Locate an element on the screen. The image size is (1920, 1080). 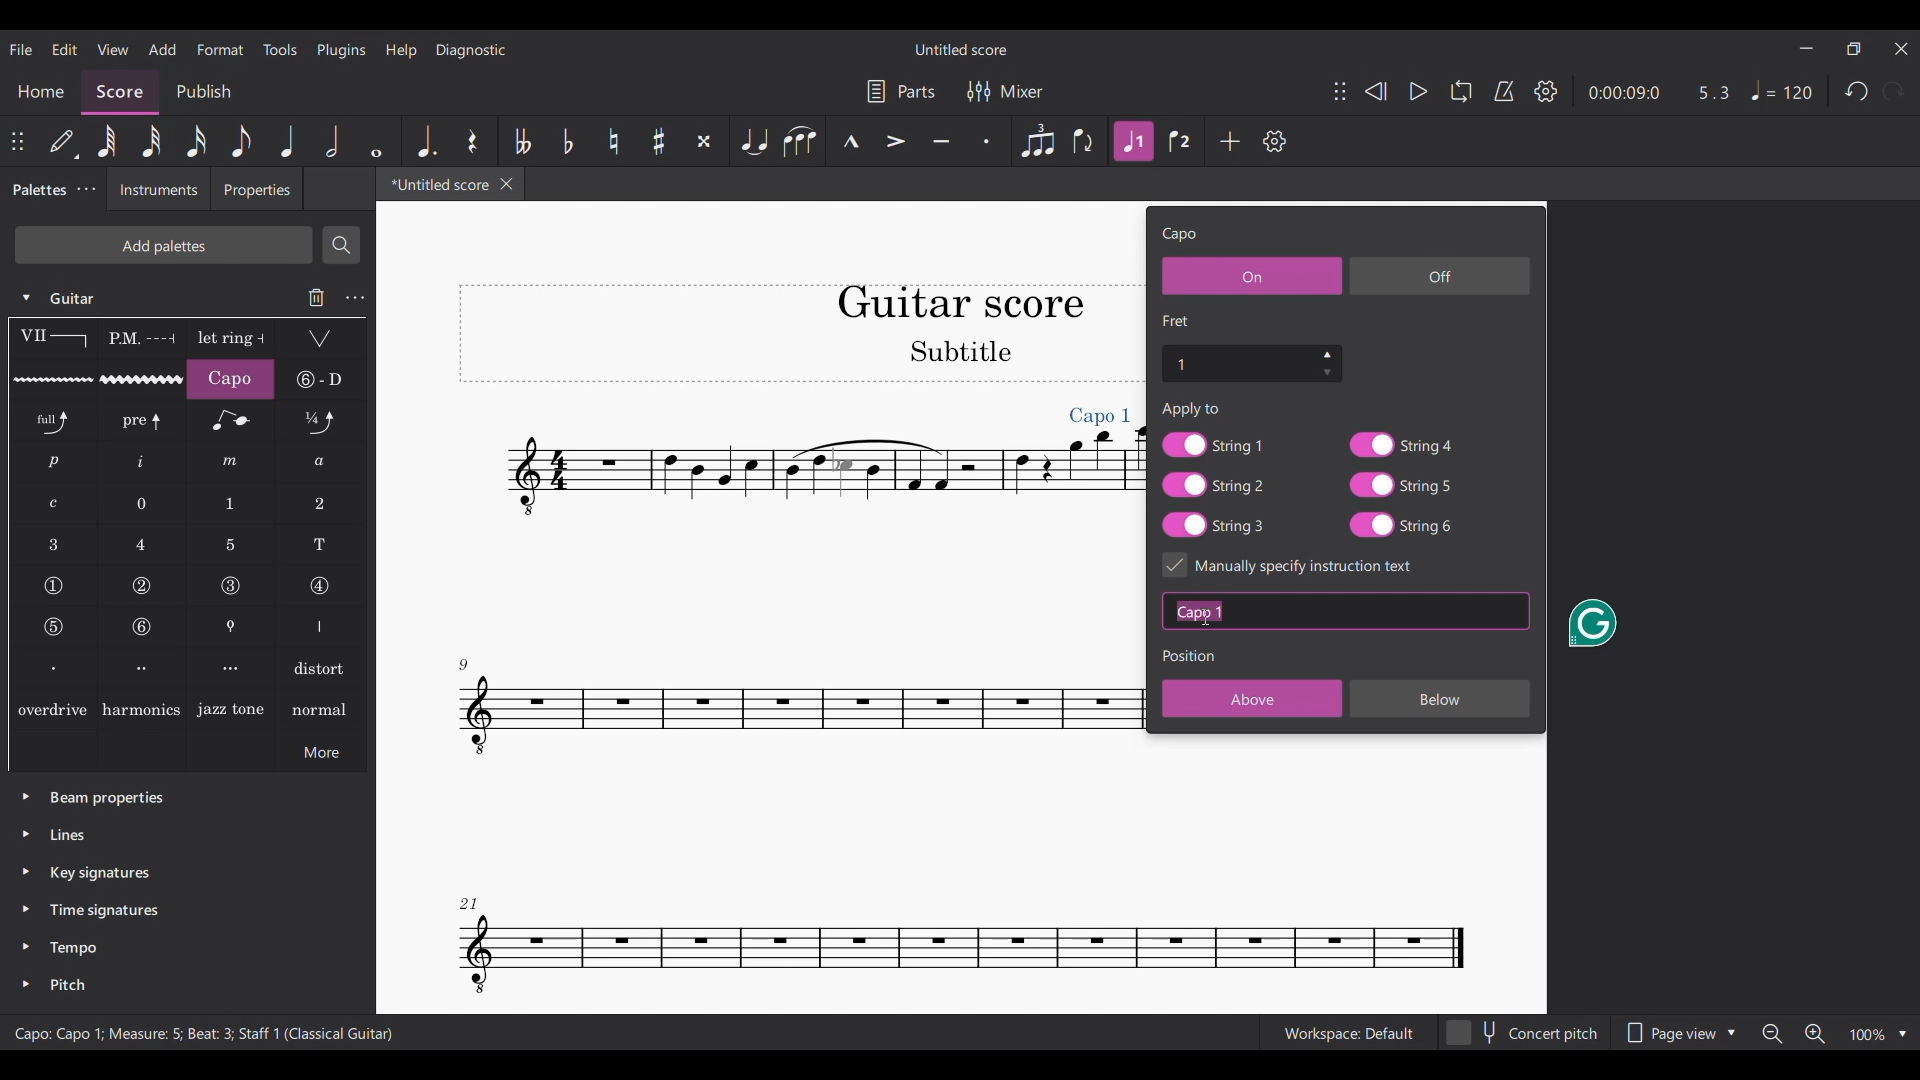
Cursor is located at coordinates (1206, 617).